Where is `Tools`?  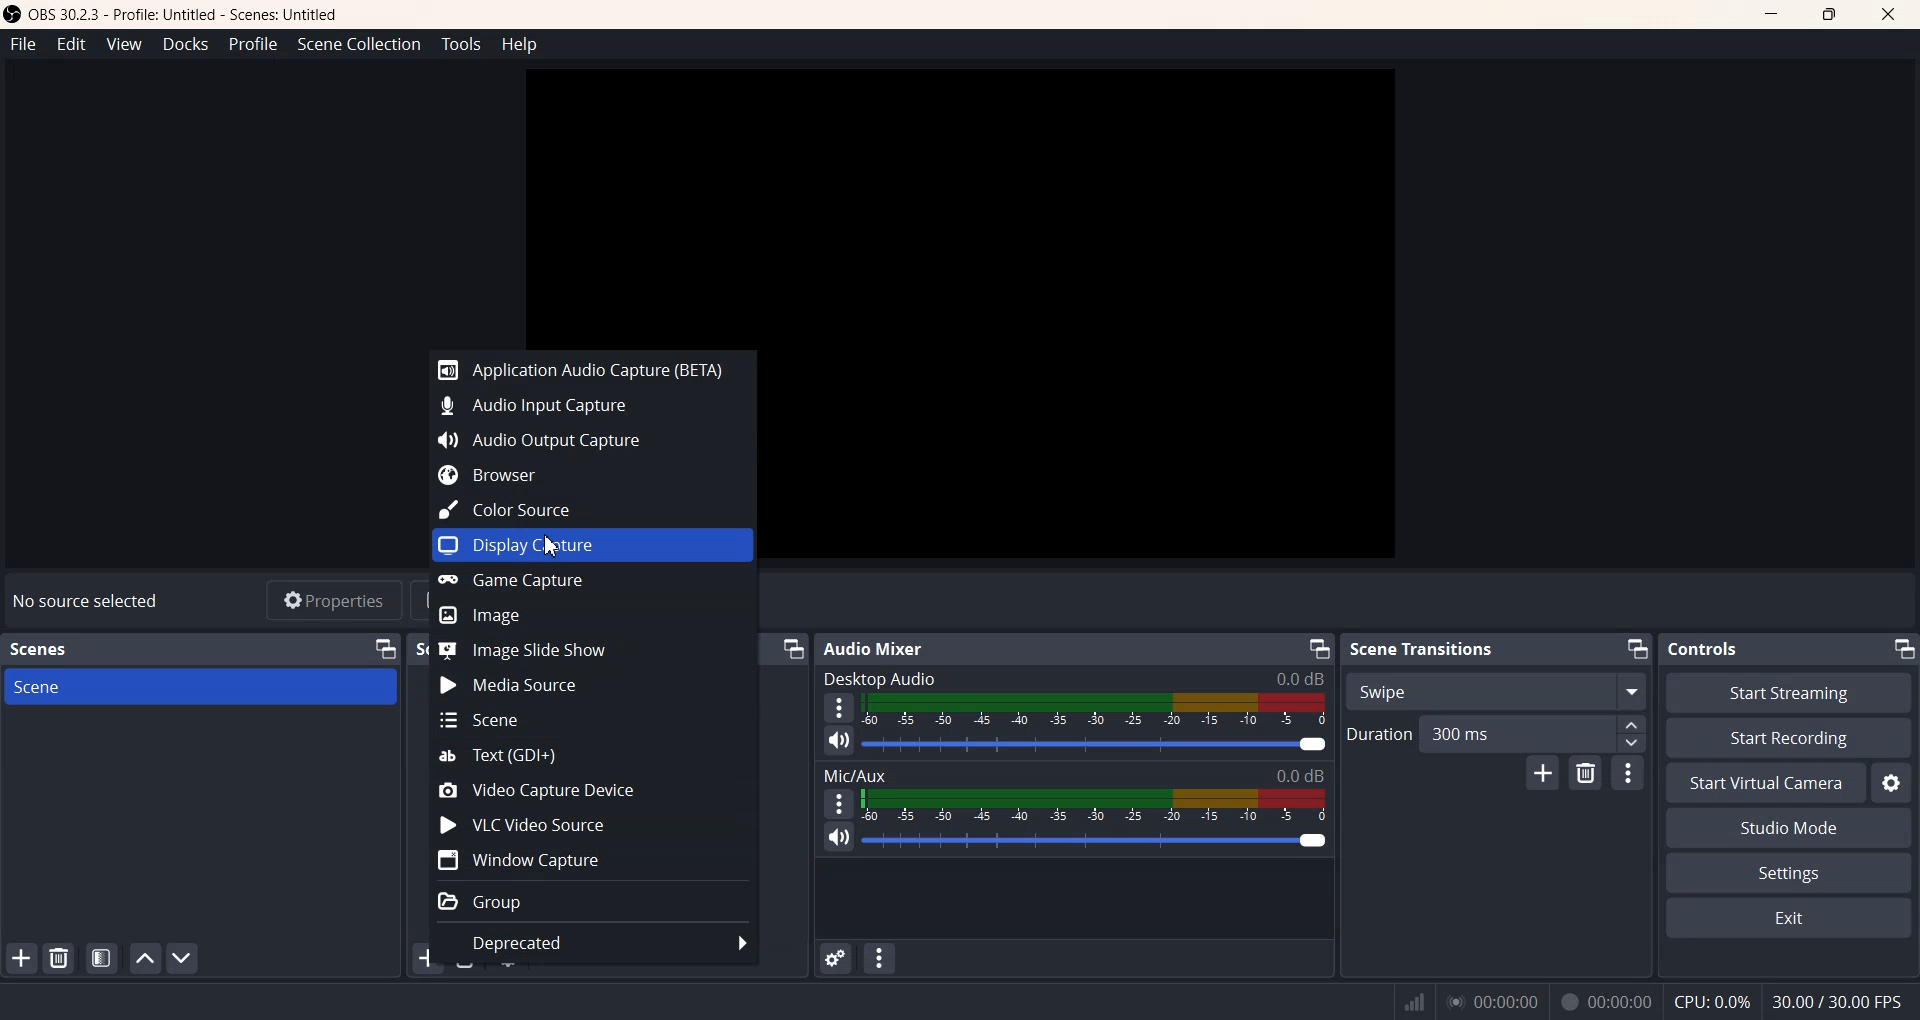 Tools is located at coordinates (460, 44).